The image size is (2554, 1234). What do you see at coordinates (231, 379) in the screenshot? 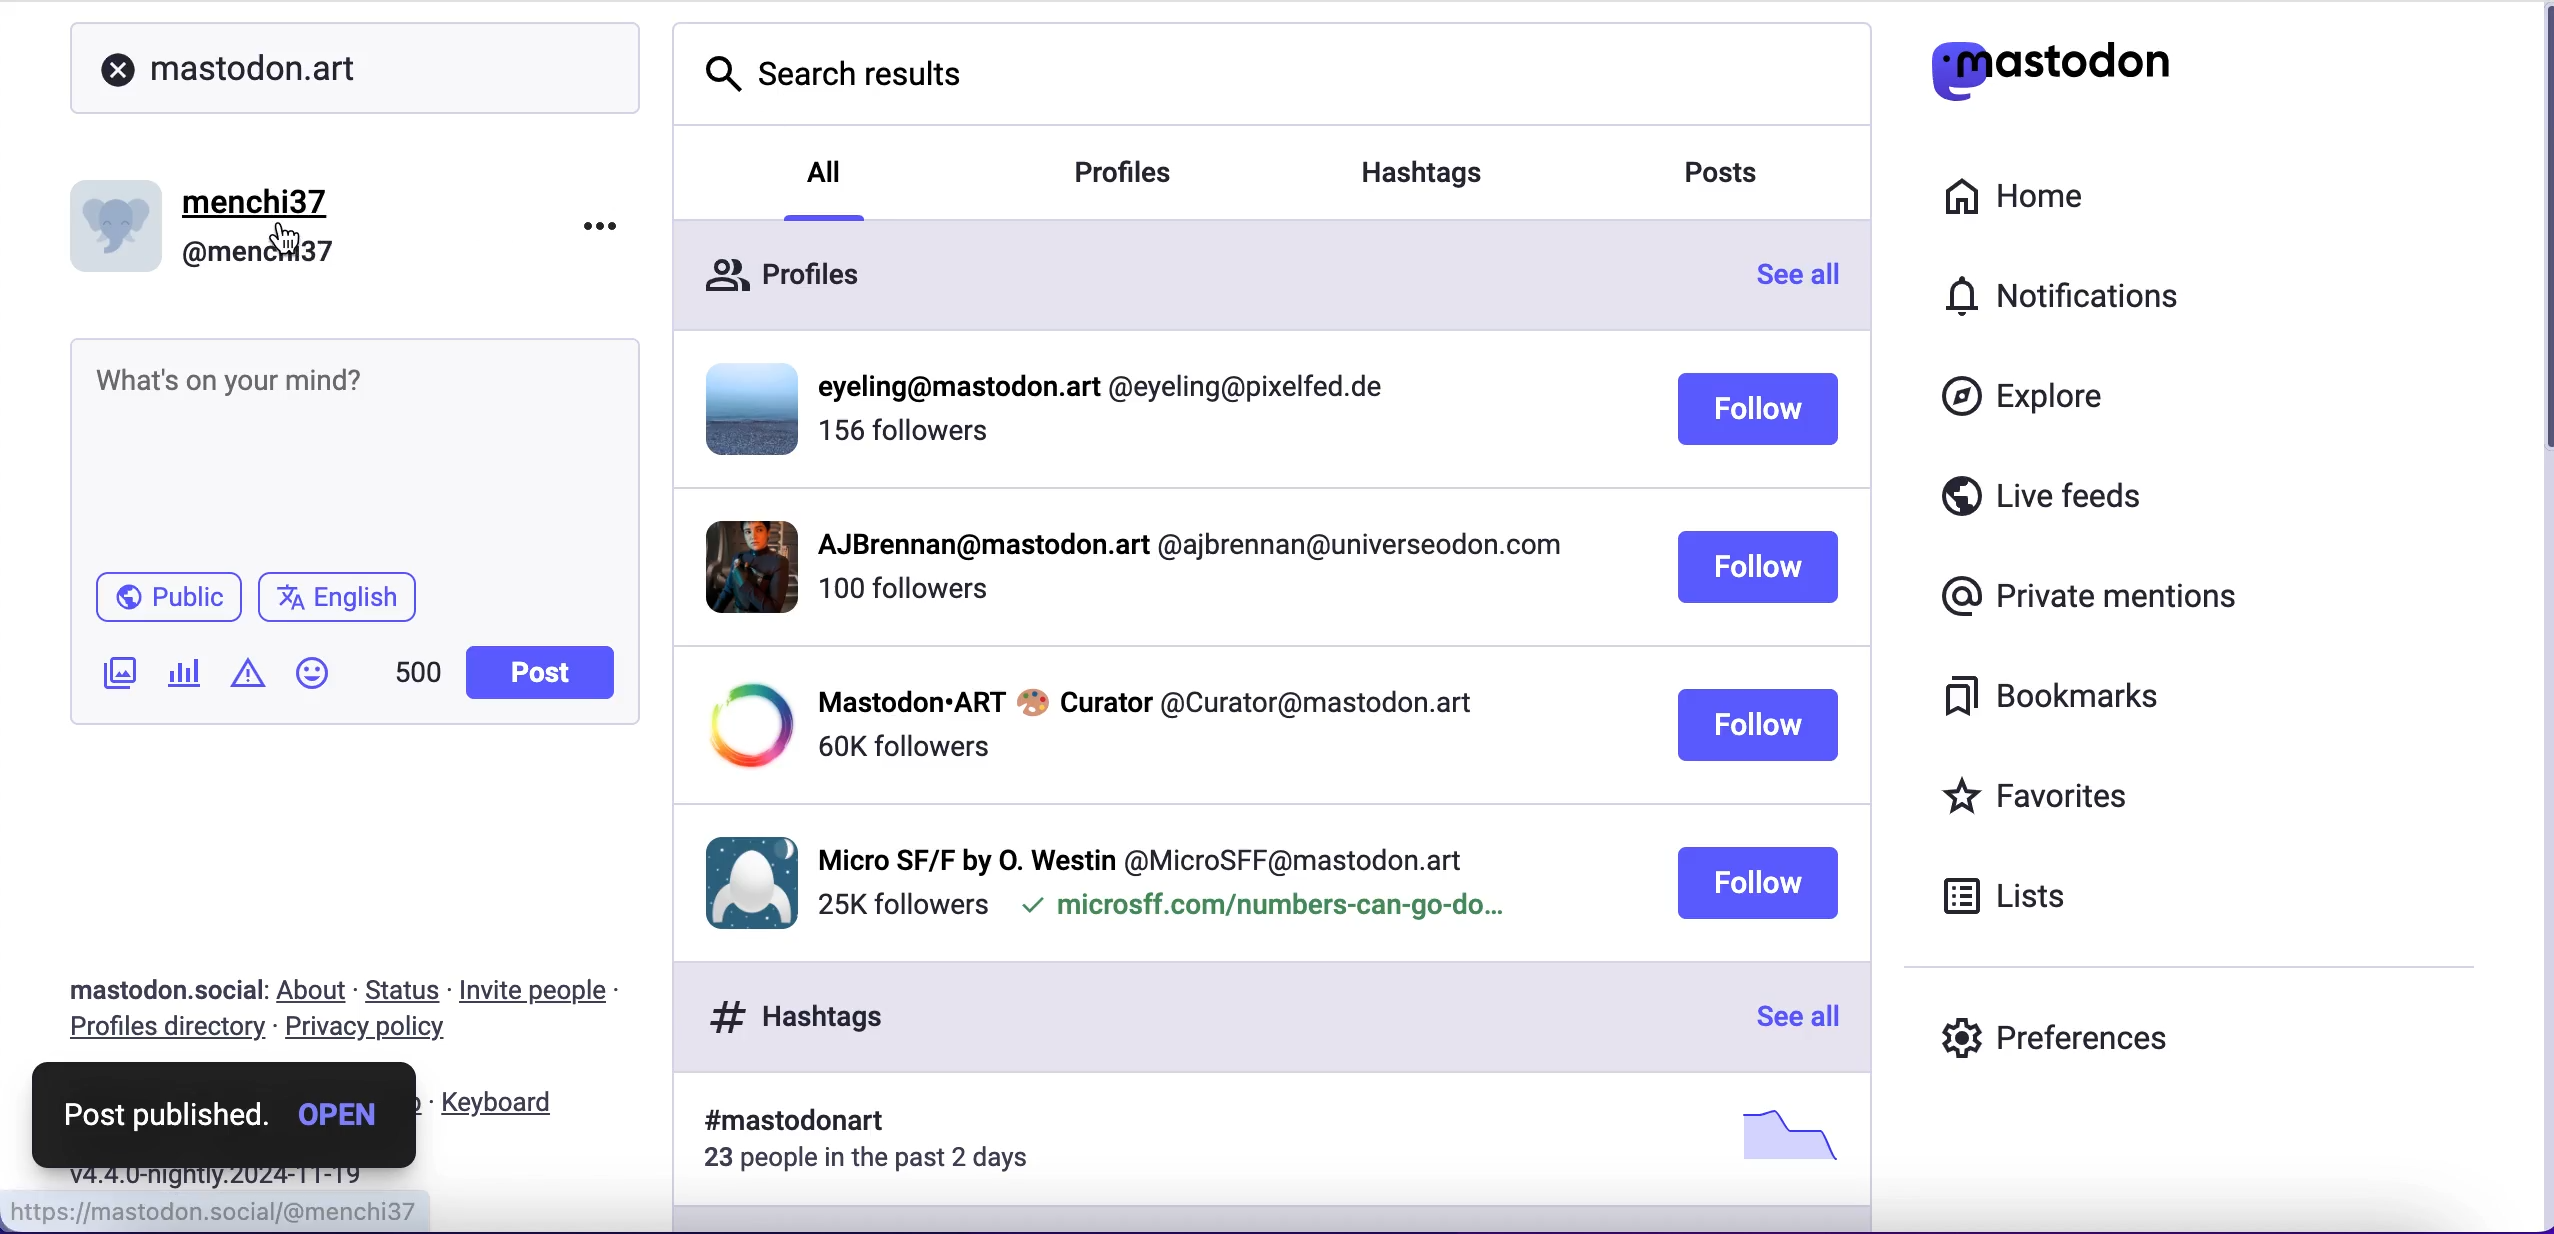
I see `text post` at bounding box center [231, 379].